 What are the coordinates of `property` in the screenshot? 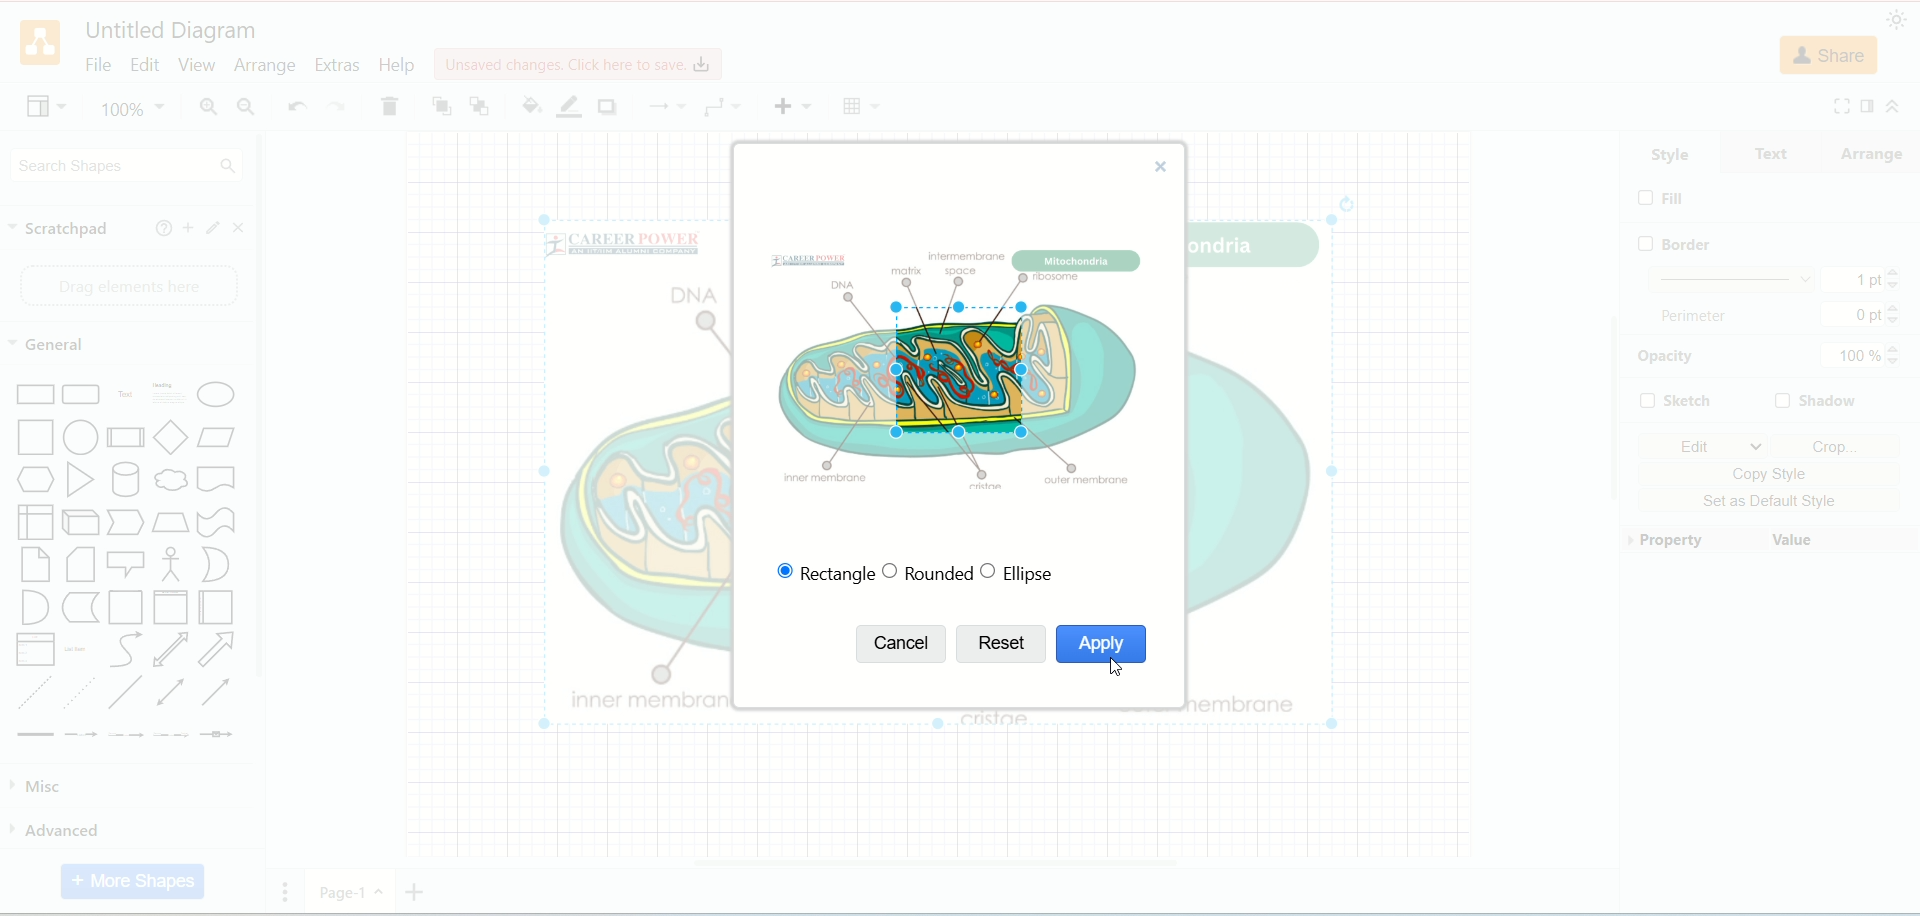 It's located at (1694, 542).